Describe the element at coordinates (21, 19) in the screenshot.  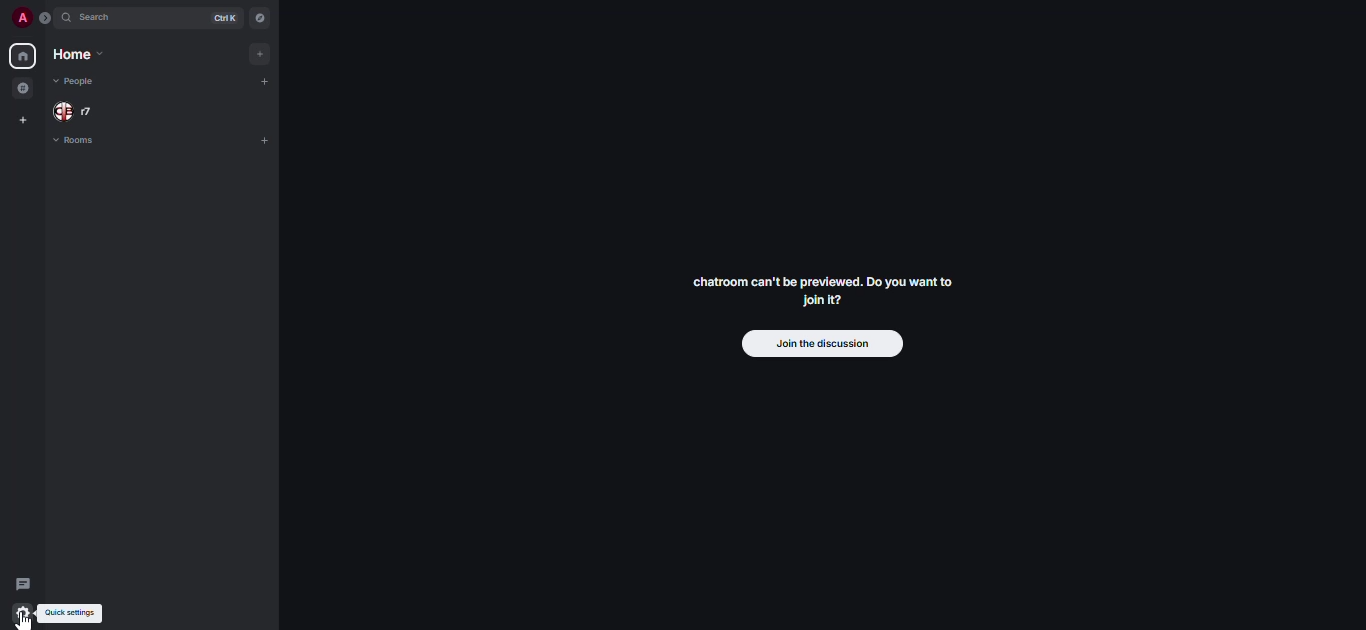
I see `profile` at that location.